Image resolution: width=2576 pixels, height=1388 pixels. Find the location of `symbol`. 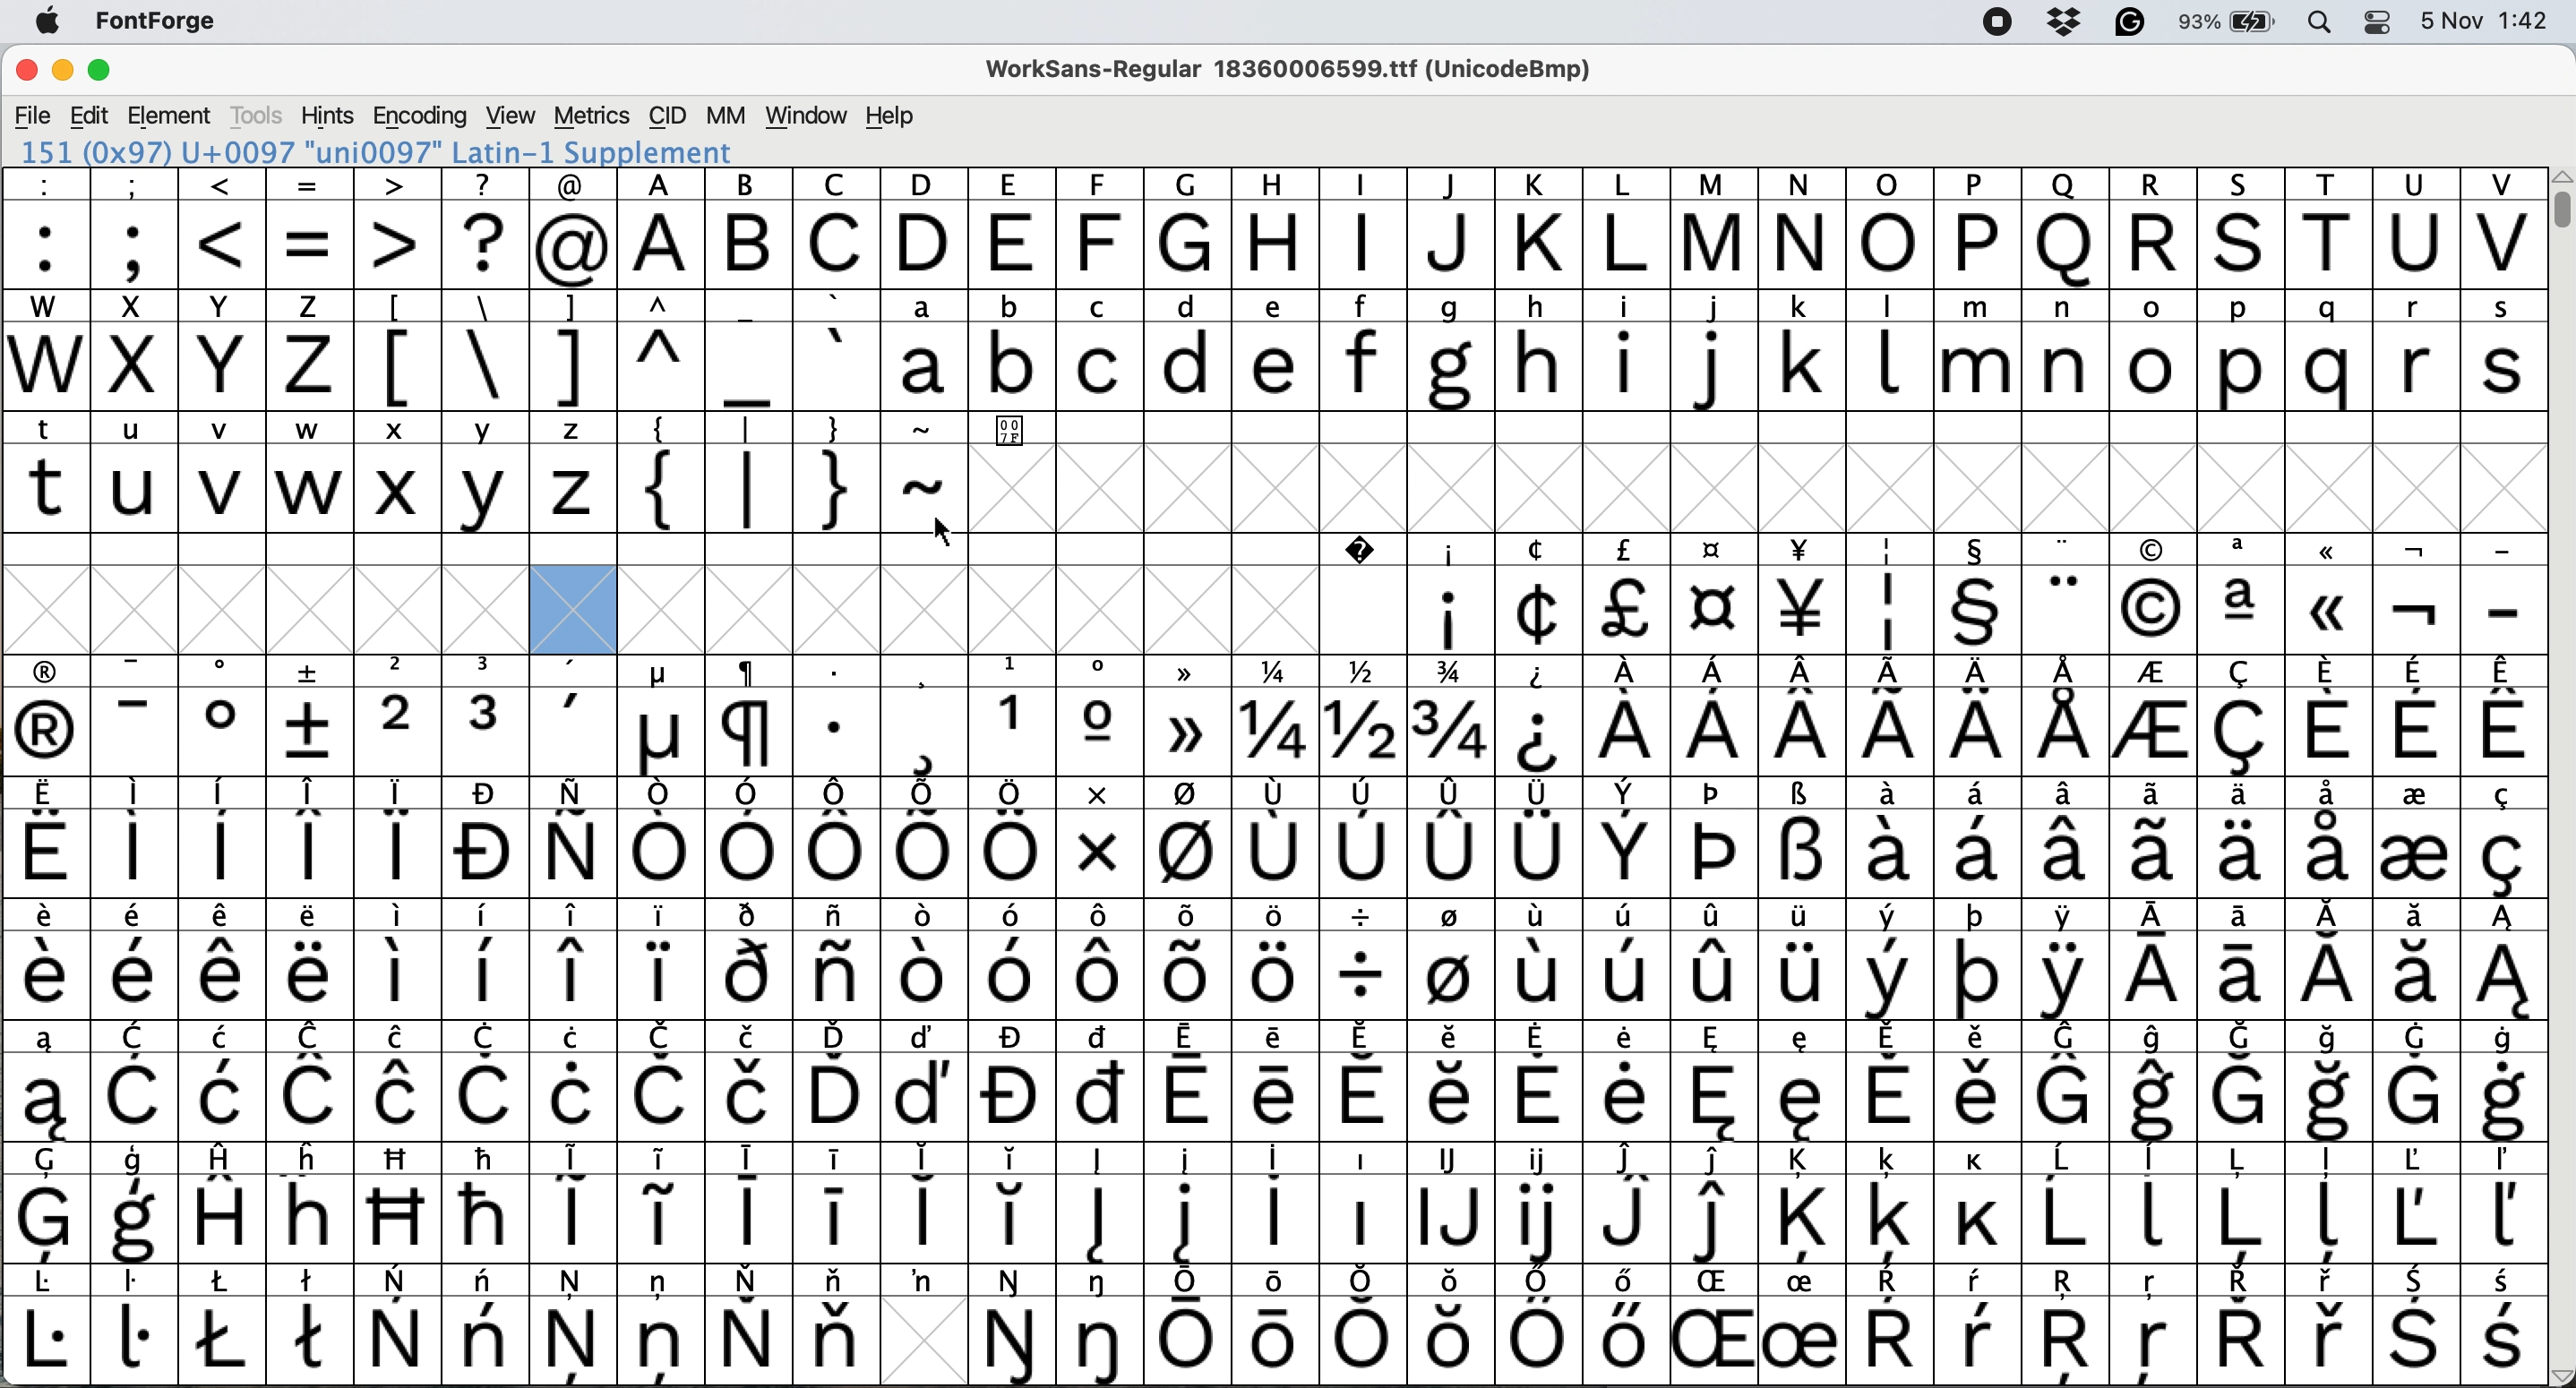

symbol is located at coordinates (1278, 1203).